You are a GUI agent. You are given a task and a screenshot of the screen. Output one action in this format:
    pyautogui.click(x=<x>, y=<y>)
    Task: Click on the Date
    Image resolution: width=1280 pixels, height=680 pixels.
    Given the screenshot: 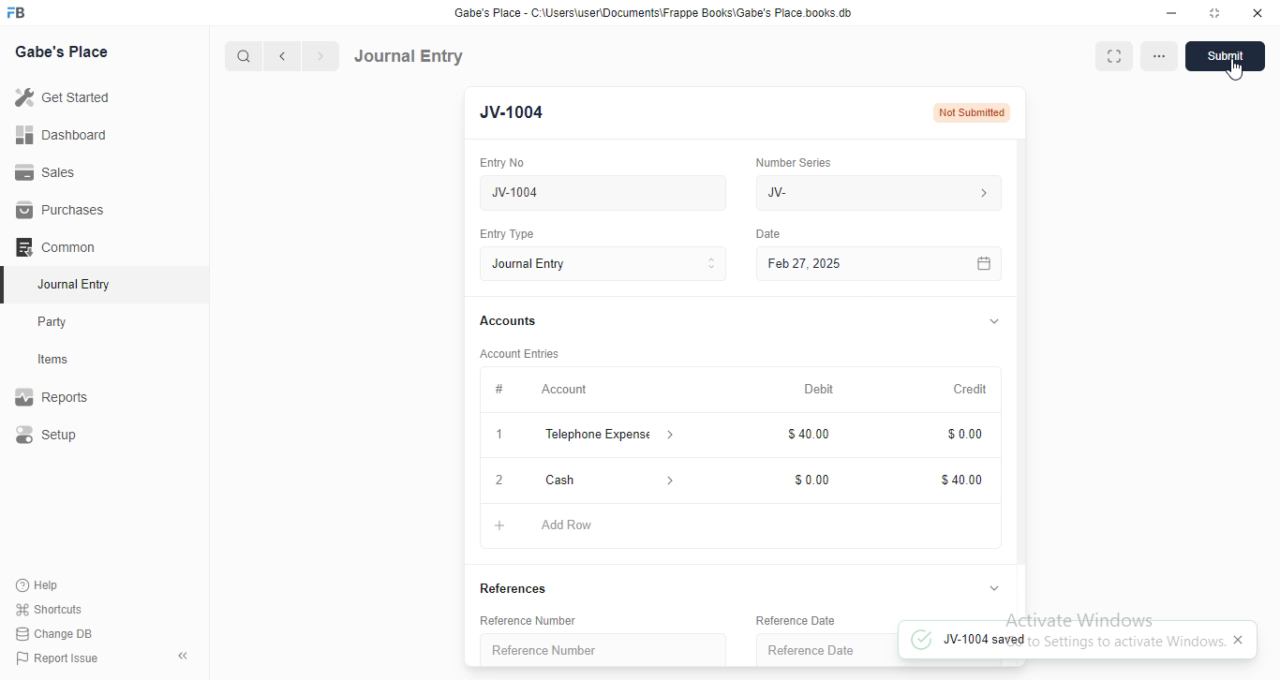 What is the action you would take?
    pyautogui.click(x=772, y=232)
    